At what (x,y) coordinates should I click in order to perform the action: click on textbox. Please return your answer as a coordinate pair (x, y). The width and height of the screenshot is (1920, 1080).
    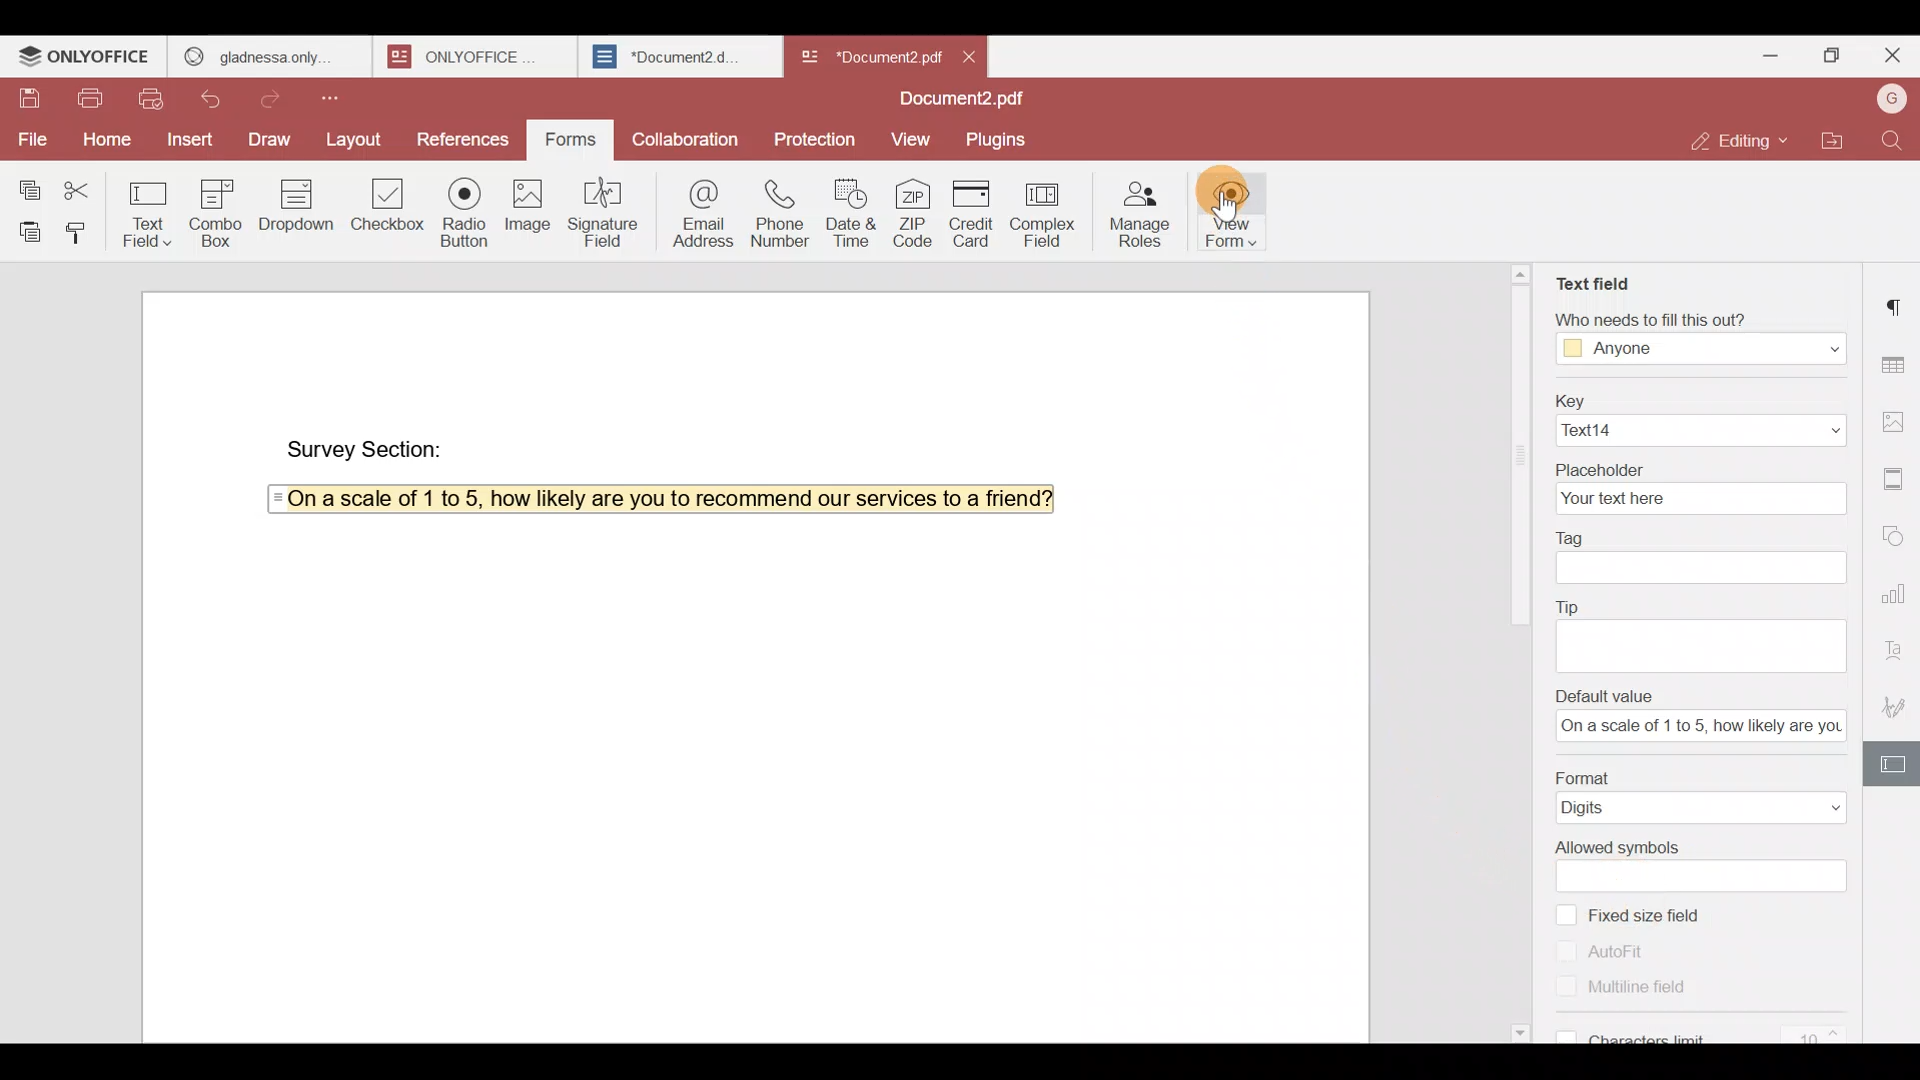
    Looking at the image, I should click on (1699, 566).